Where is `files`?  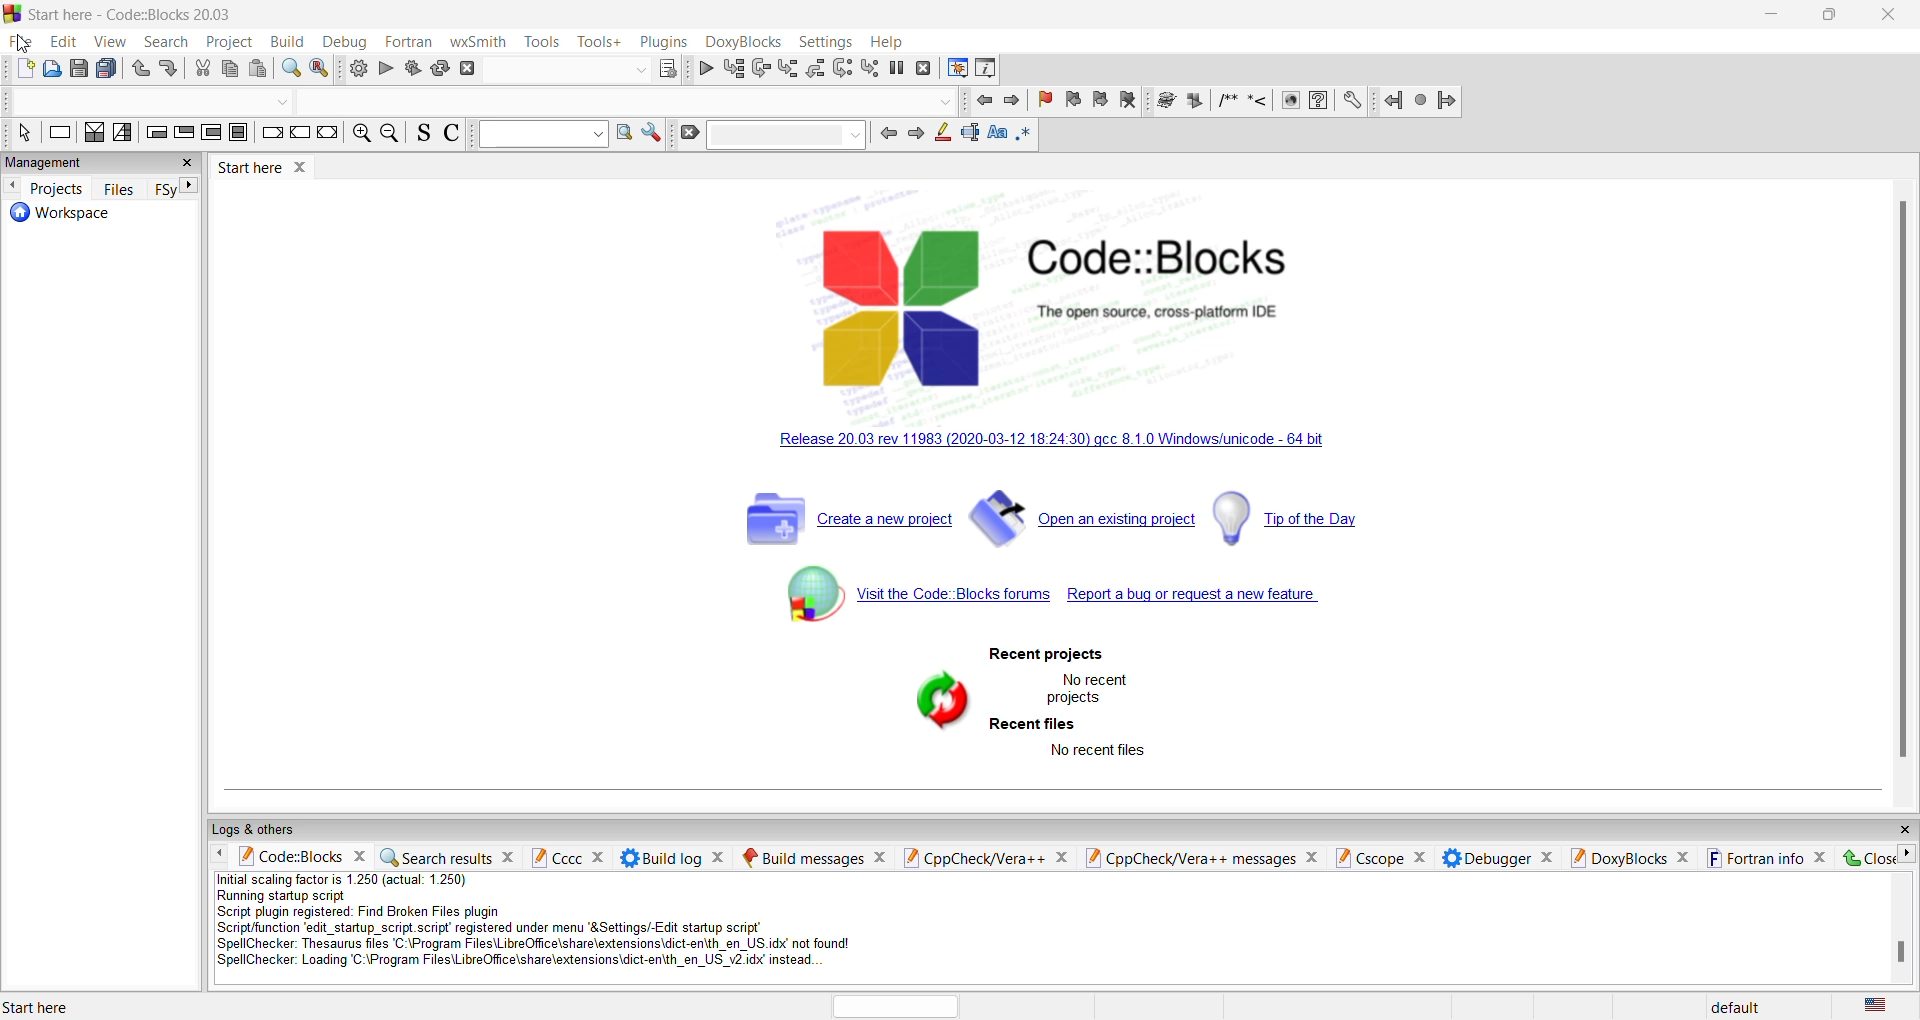 files is located at coordinates (119, 187).